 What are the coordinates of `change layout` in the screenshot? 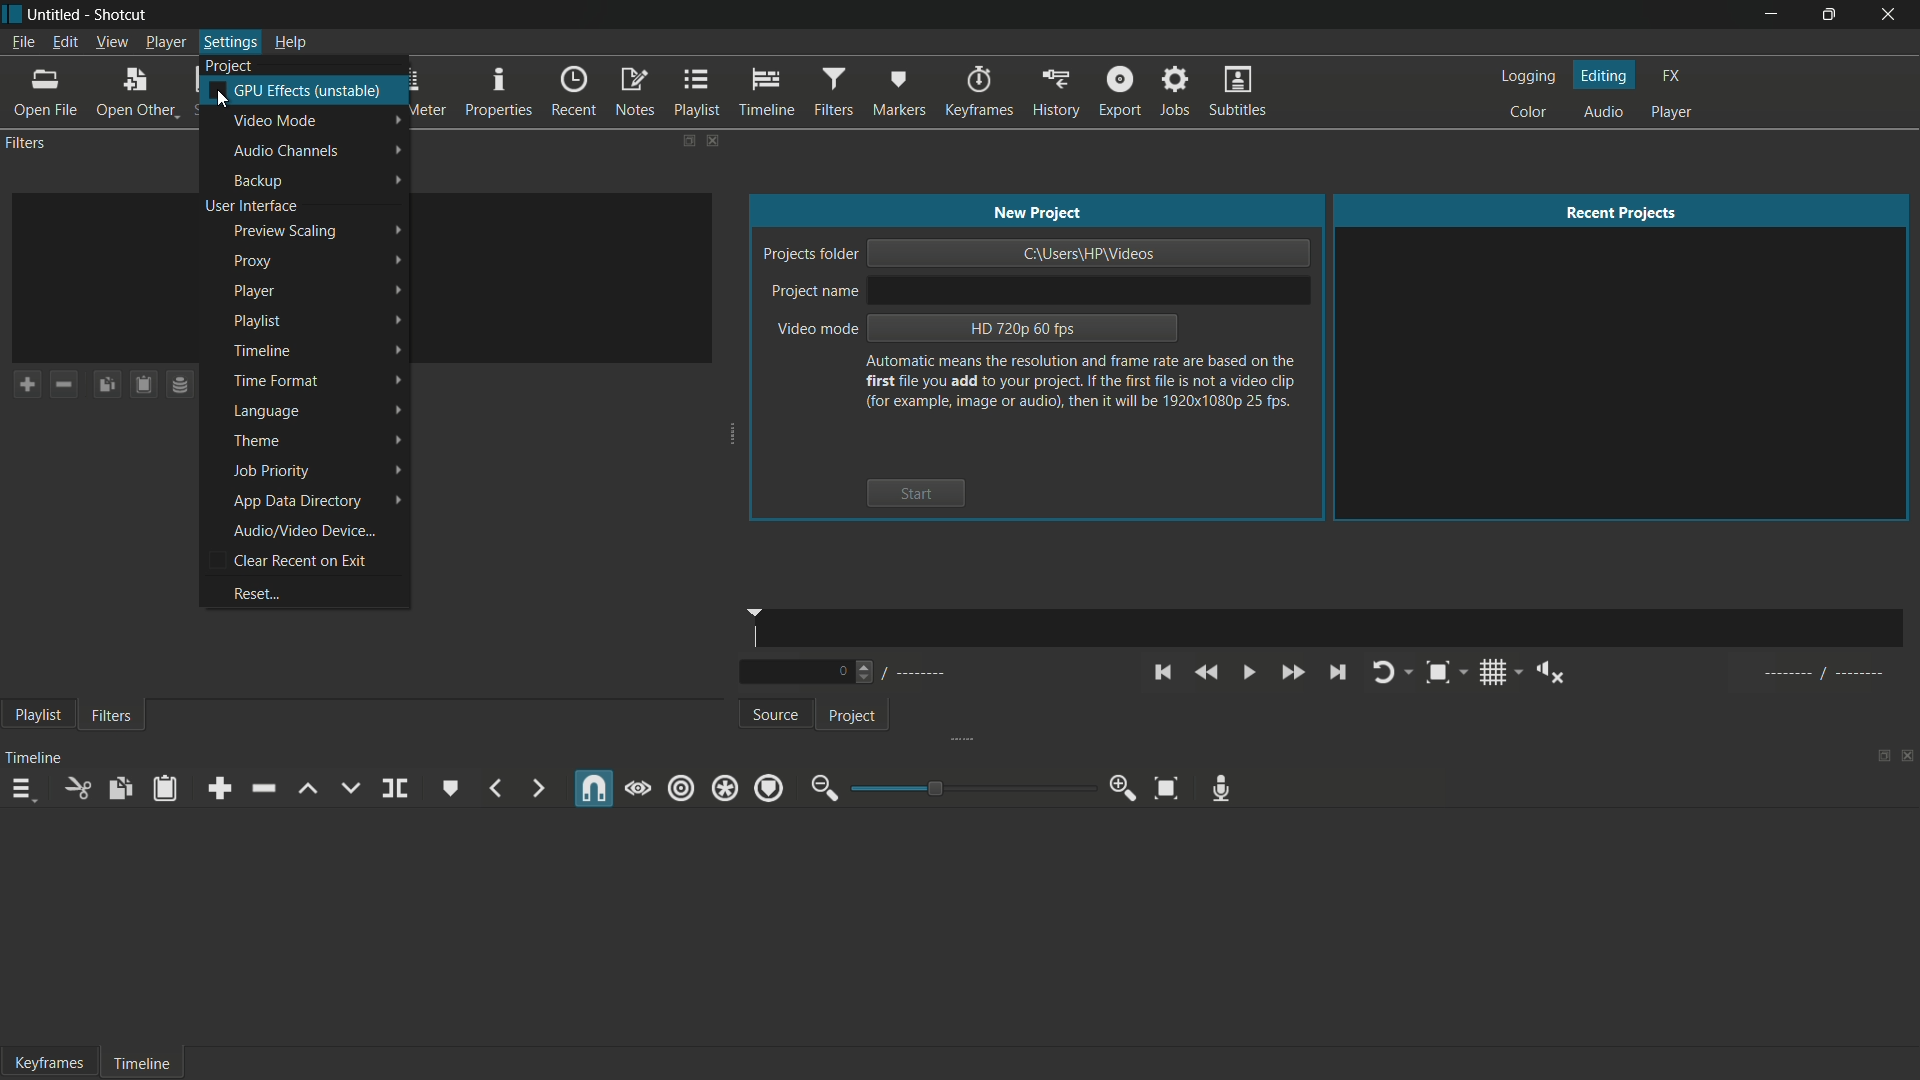 It's located at (1877, 754).